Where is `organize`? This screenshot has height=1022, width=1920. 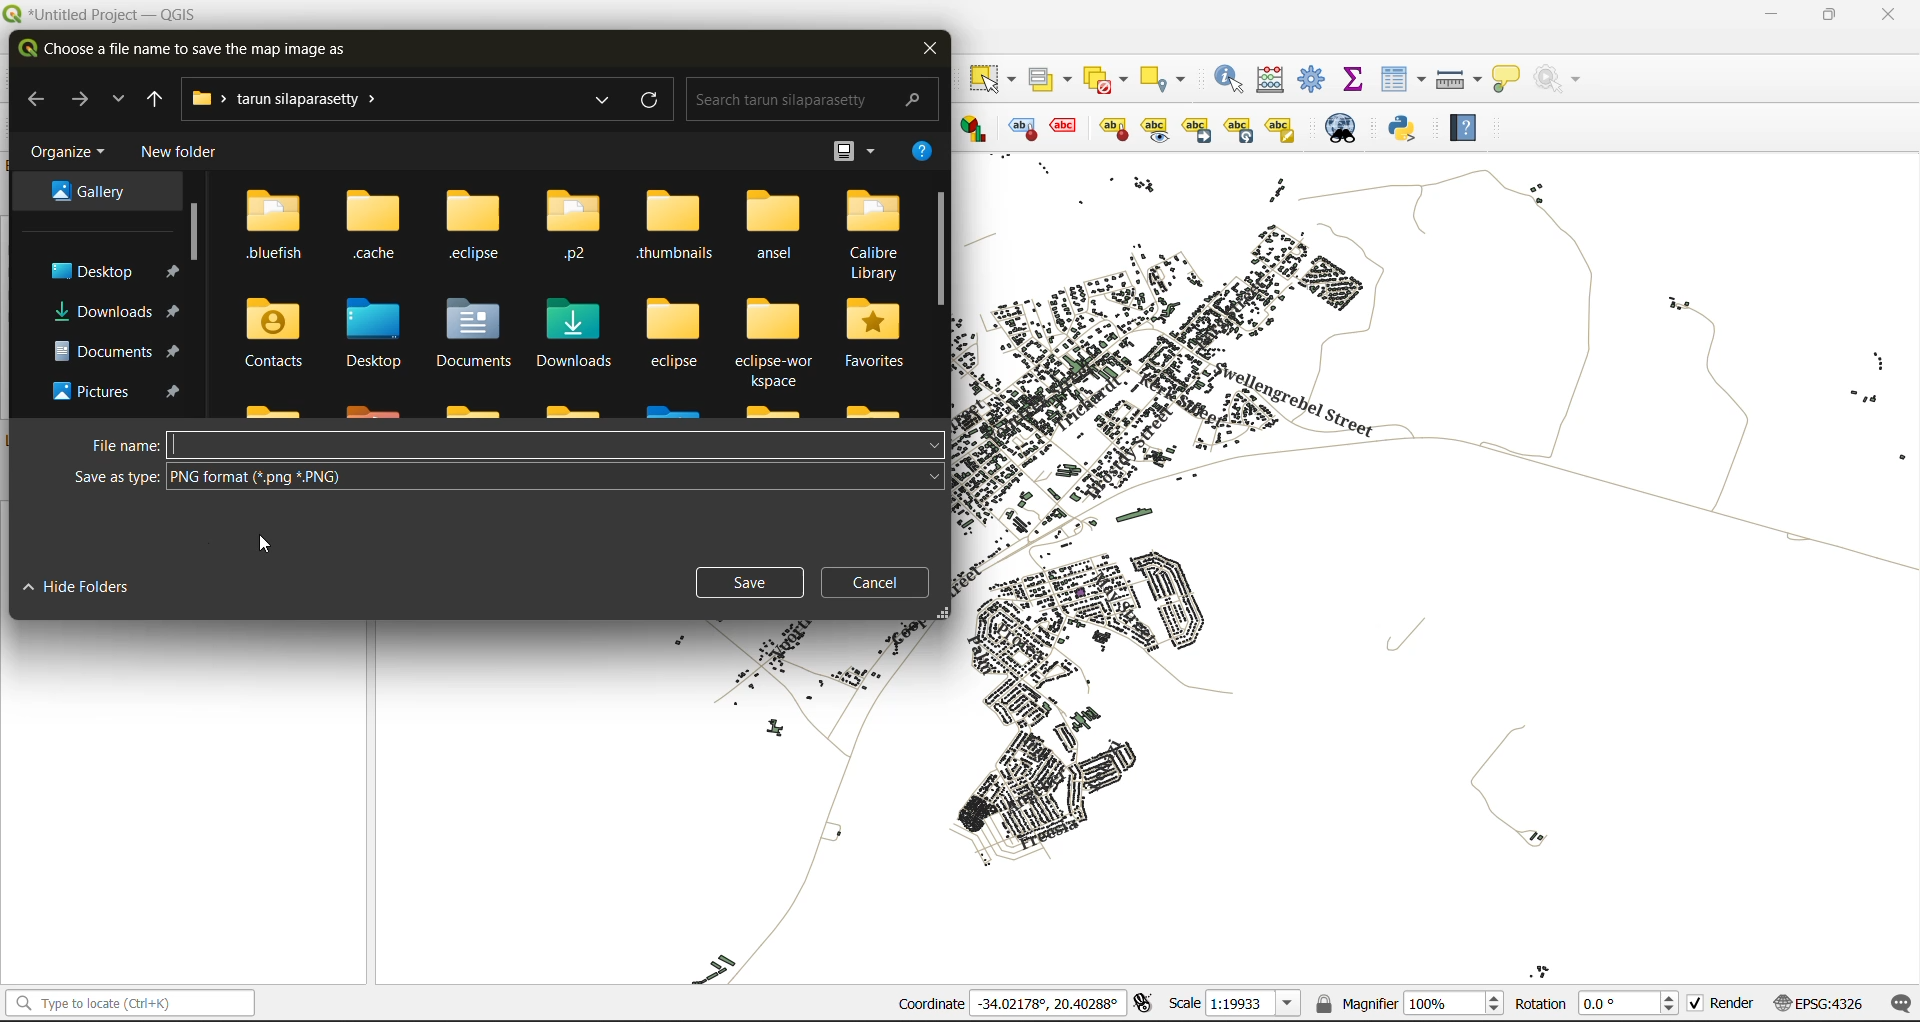 organize is located at coordinates (70, 151).